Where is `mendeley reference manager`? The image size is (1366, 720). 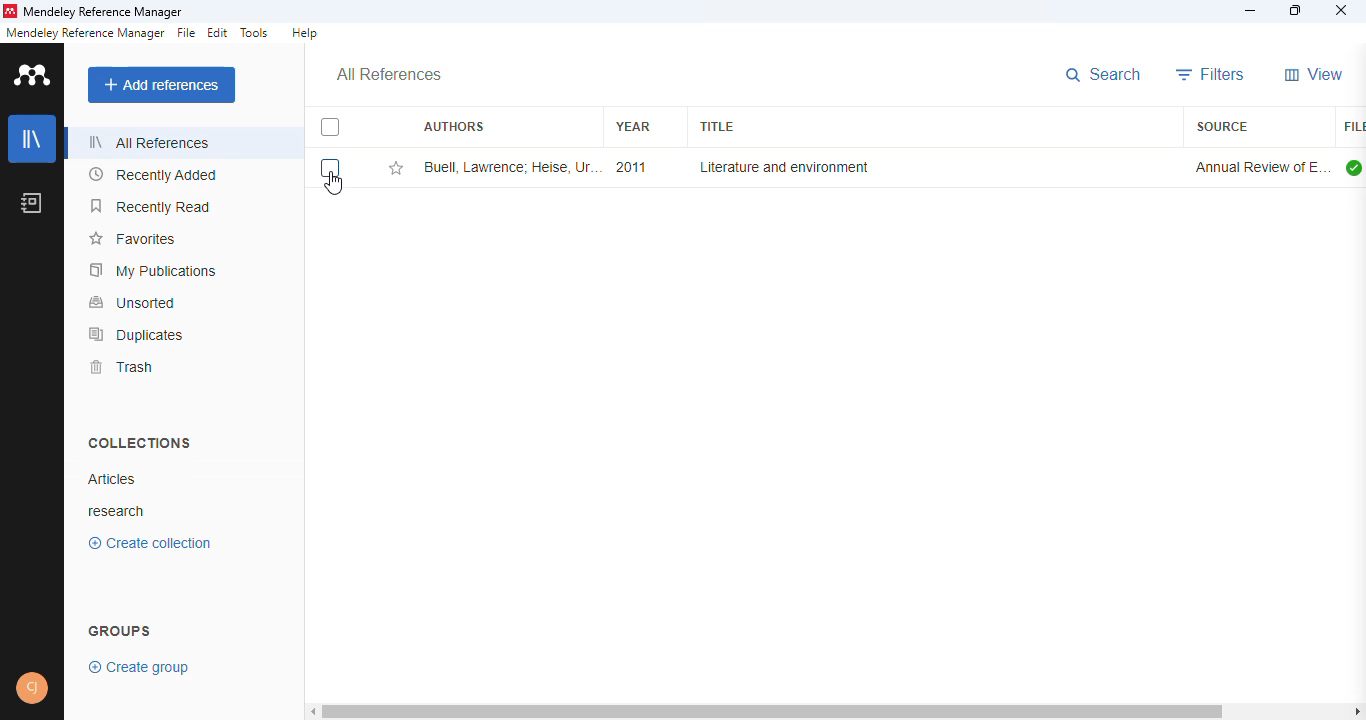 mendeley reference manager is located at coordinates (104, 12).